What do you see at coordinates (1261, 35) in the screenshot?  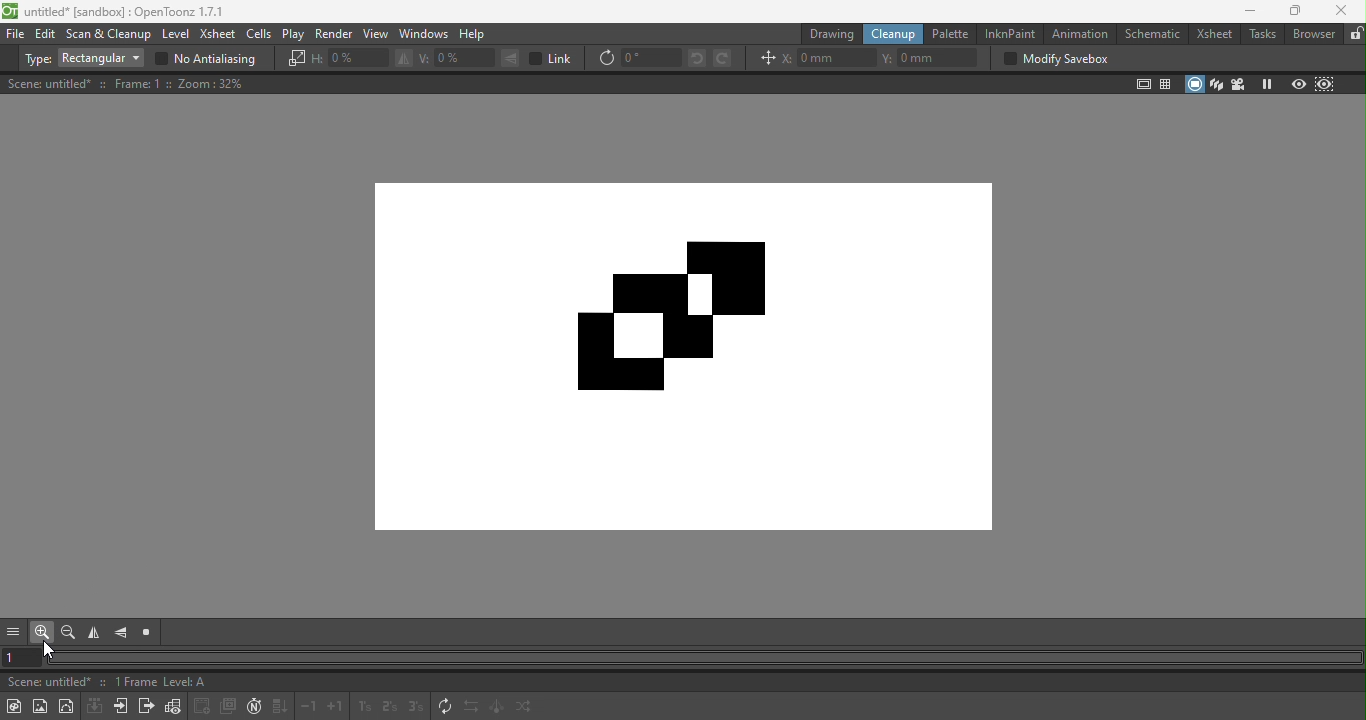 I see `Task` at bounding box center [1261, 35].